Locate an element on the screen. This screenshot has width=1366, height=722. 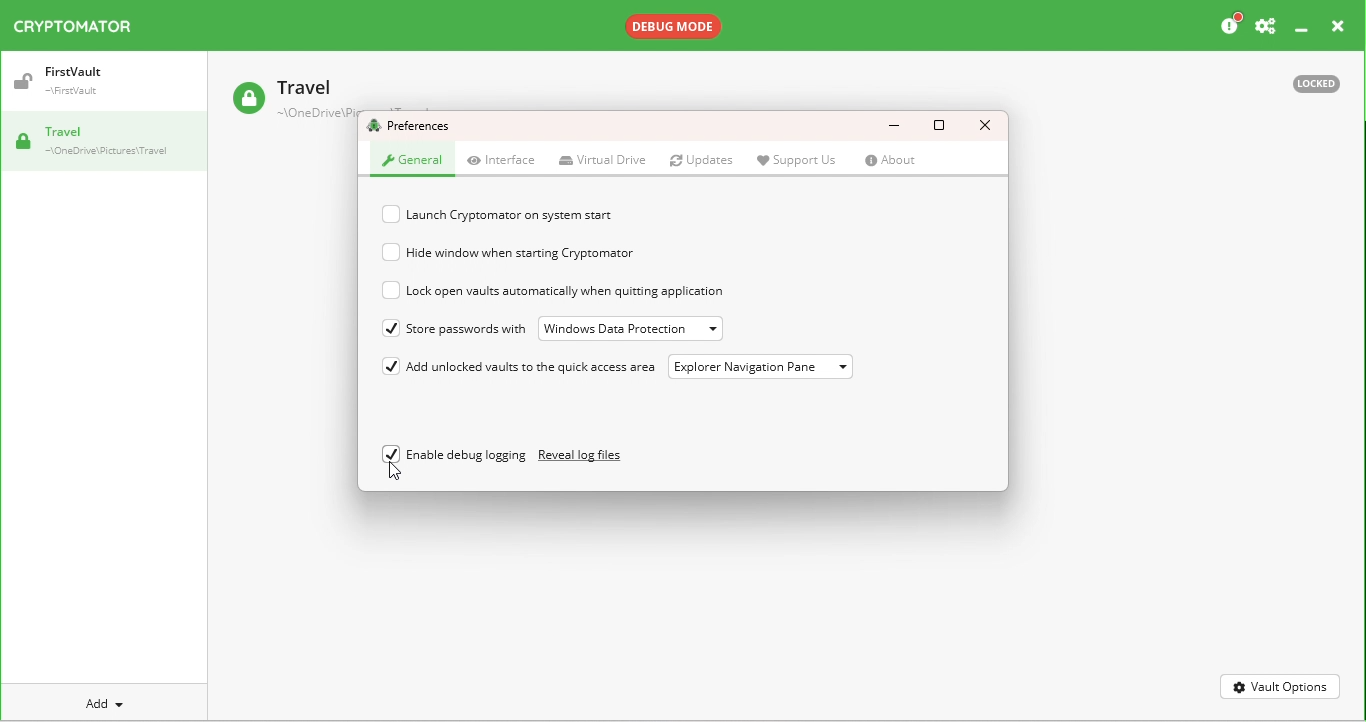
Preferences is located at coordinates (1266, 24).